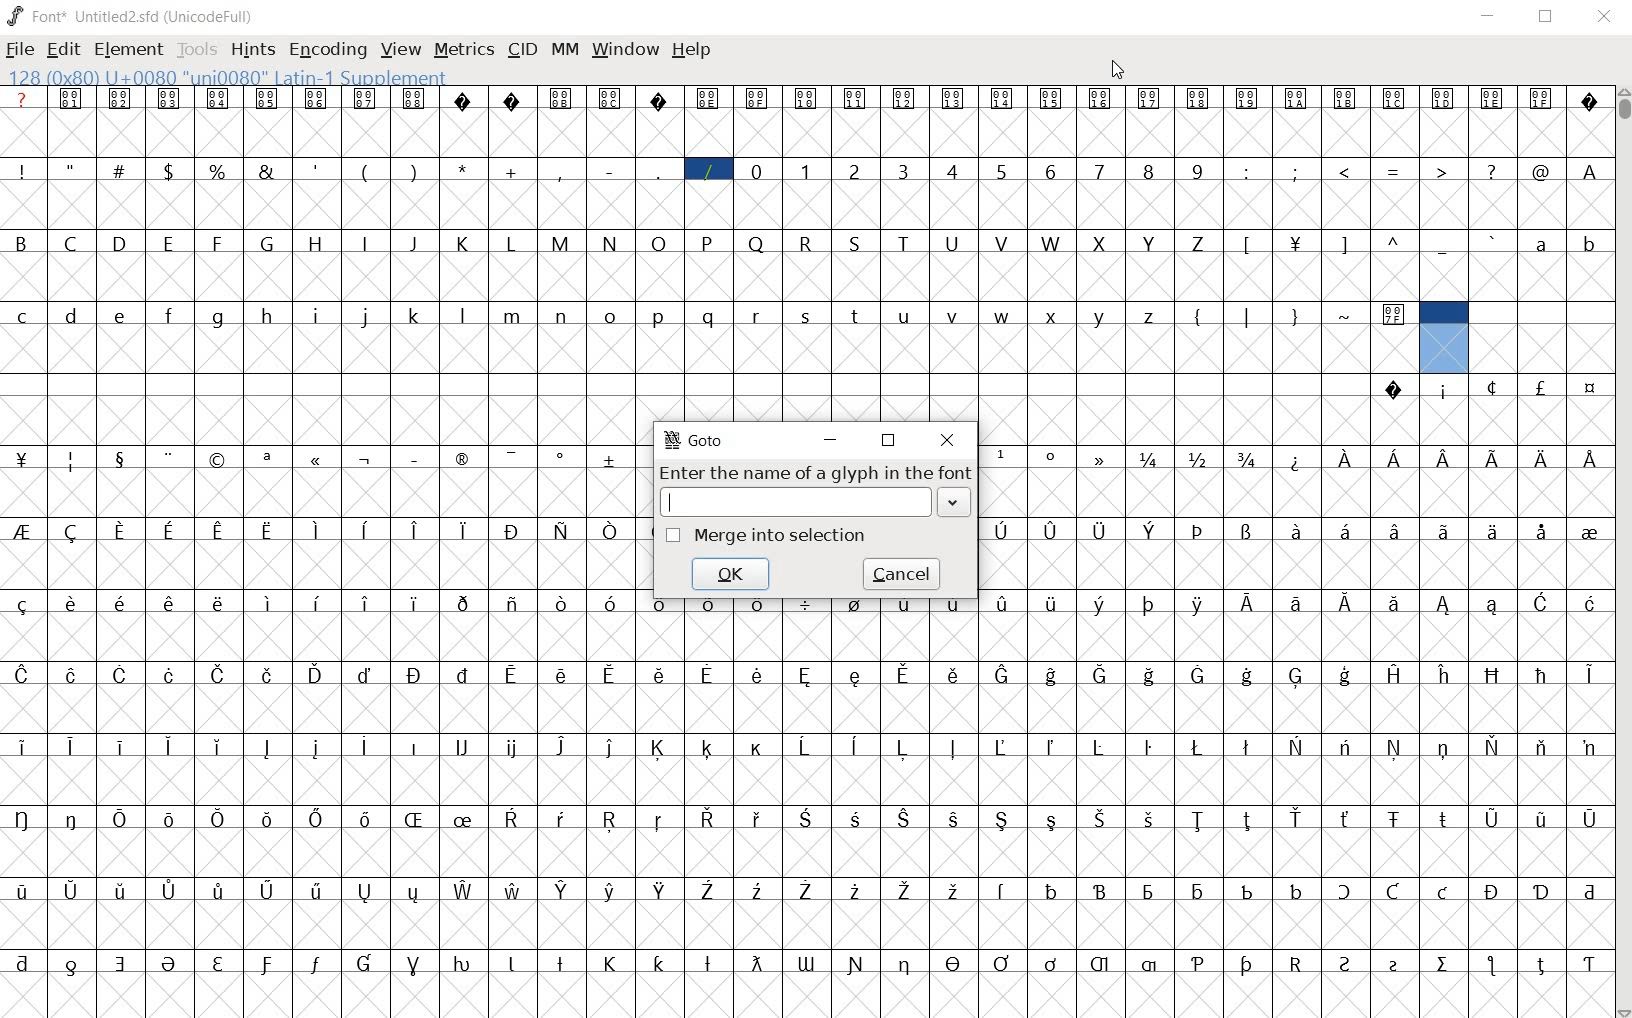 The image size is (1632, 1018). What do you see at coordinates (401, 49) in the screenshot?
I see `view` at bounding box center [401, 49].